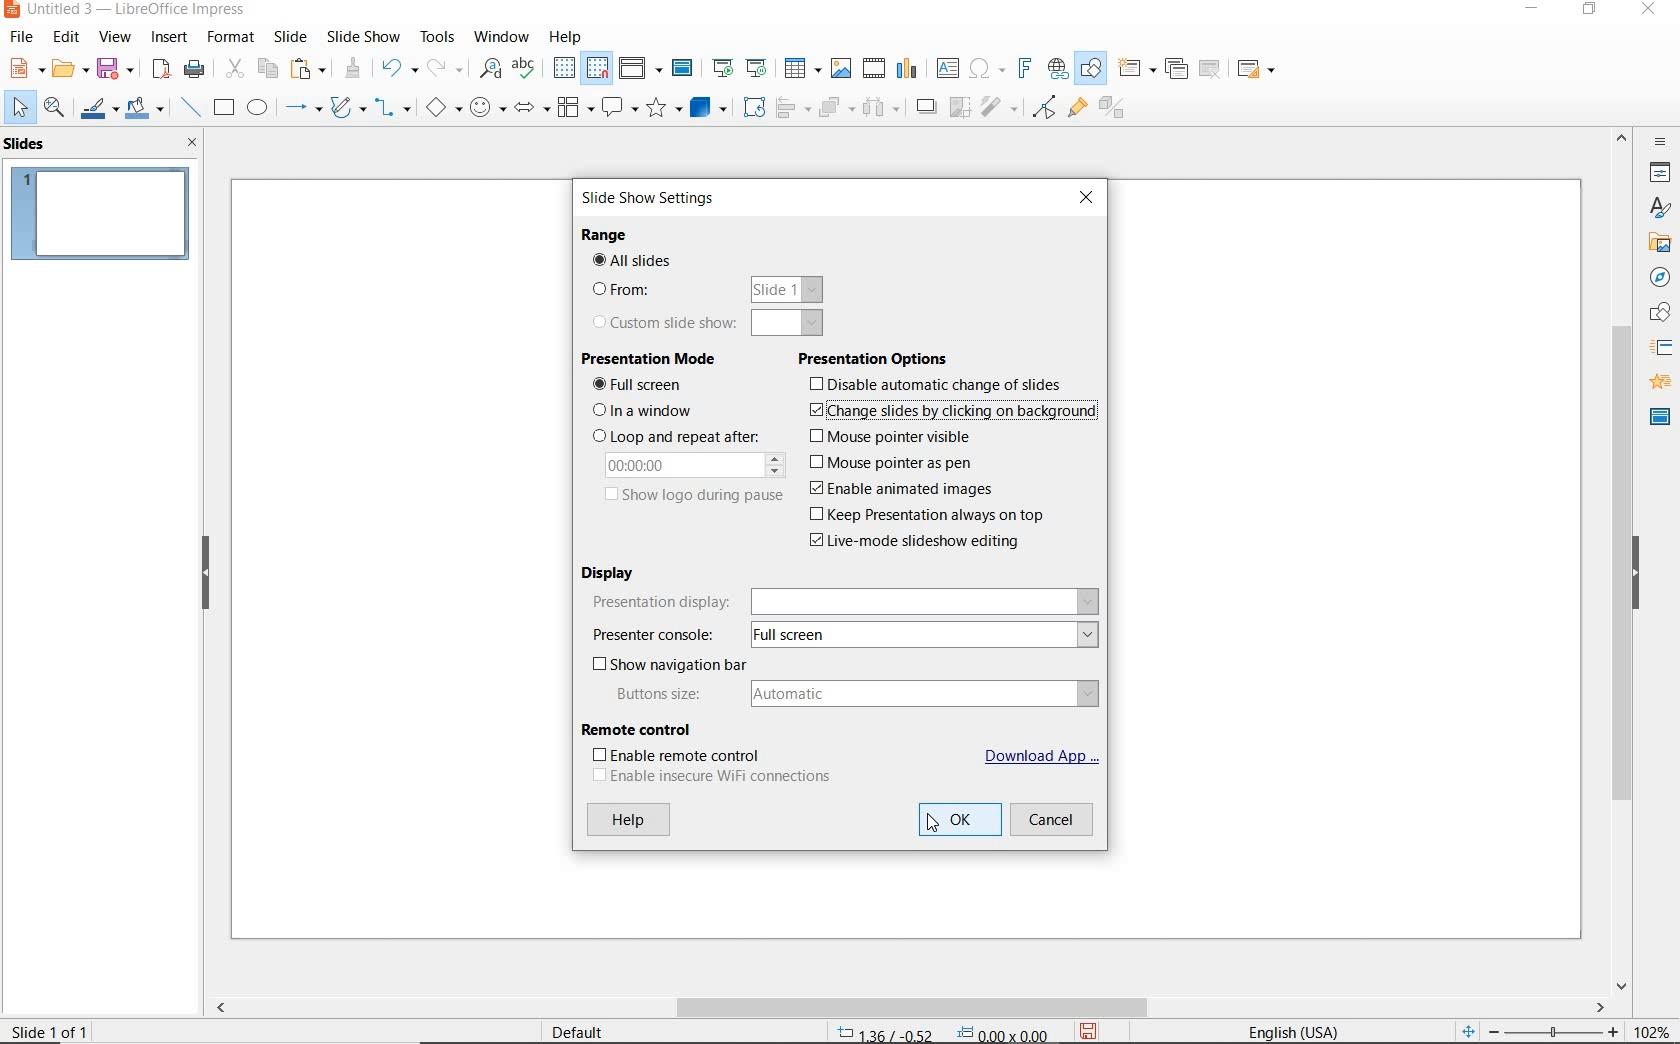 The width and height of the screenshot is (1680, 1044). Describe the element at coordinates (711, 779) in the screenshot. I see `ENABLE INSEURE WIFI CONNECTIONS` at that location.